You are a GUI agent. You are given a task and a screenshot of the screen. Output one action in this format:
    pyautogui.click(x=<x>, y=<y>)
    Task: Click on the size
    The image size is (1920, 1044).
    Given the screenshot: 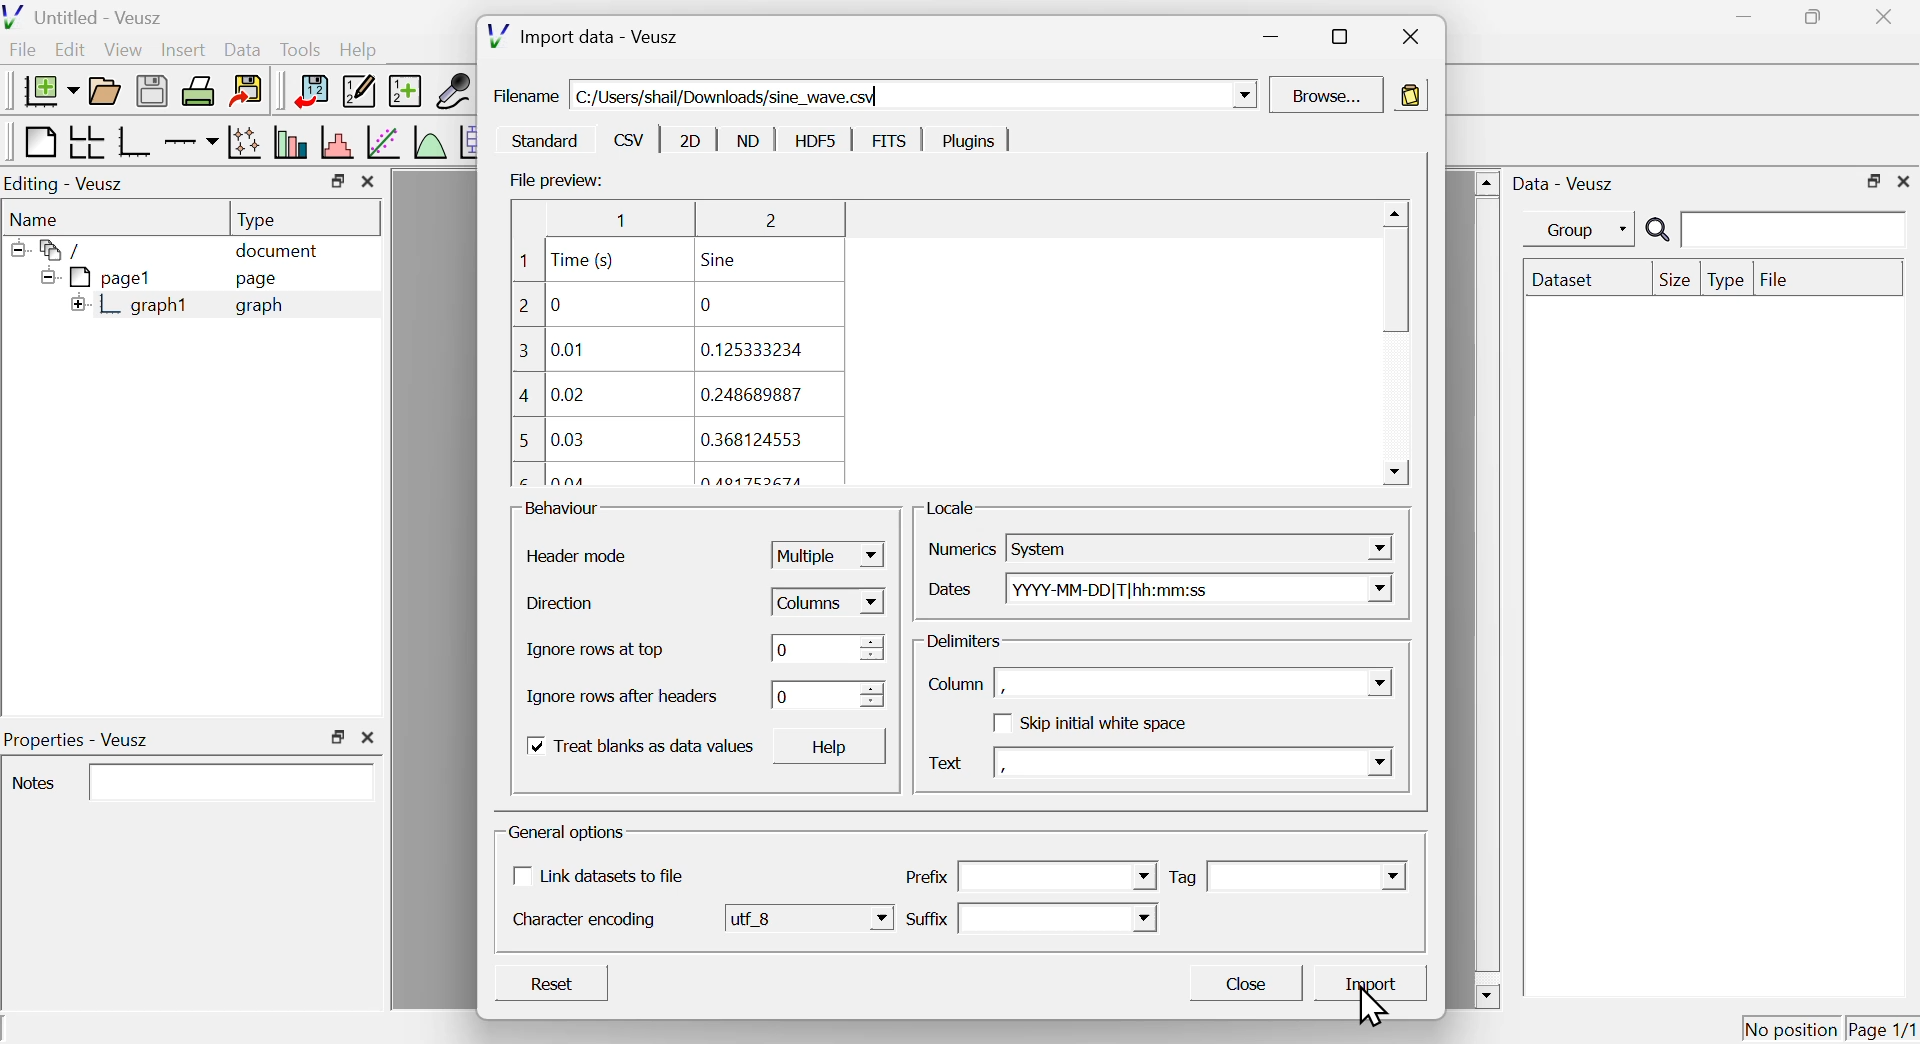 What is the action you would take?
    pyautogui.click(x=1672, y=279)
    